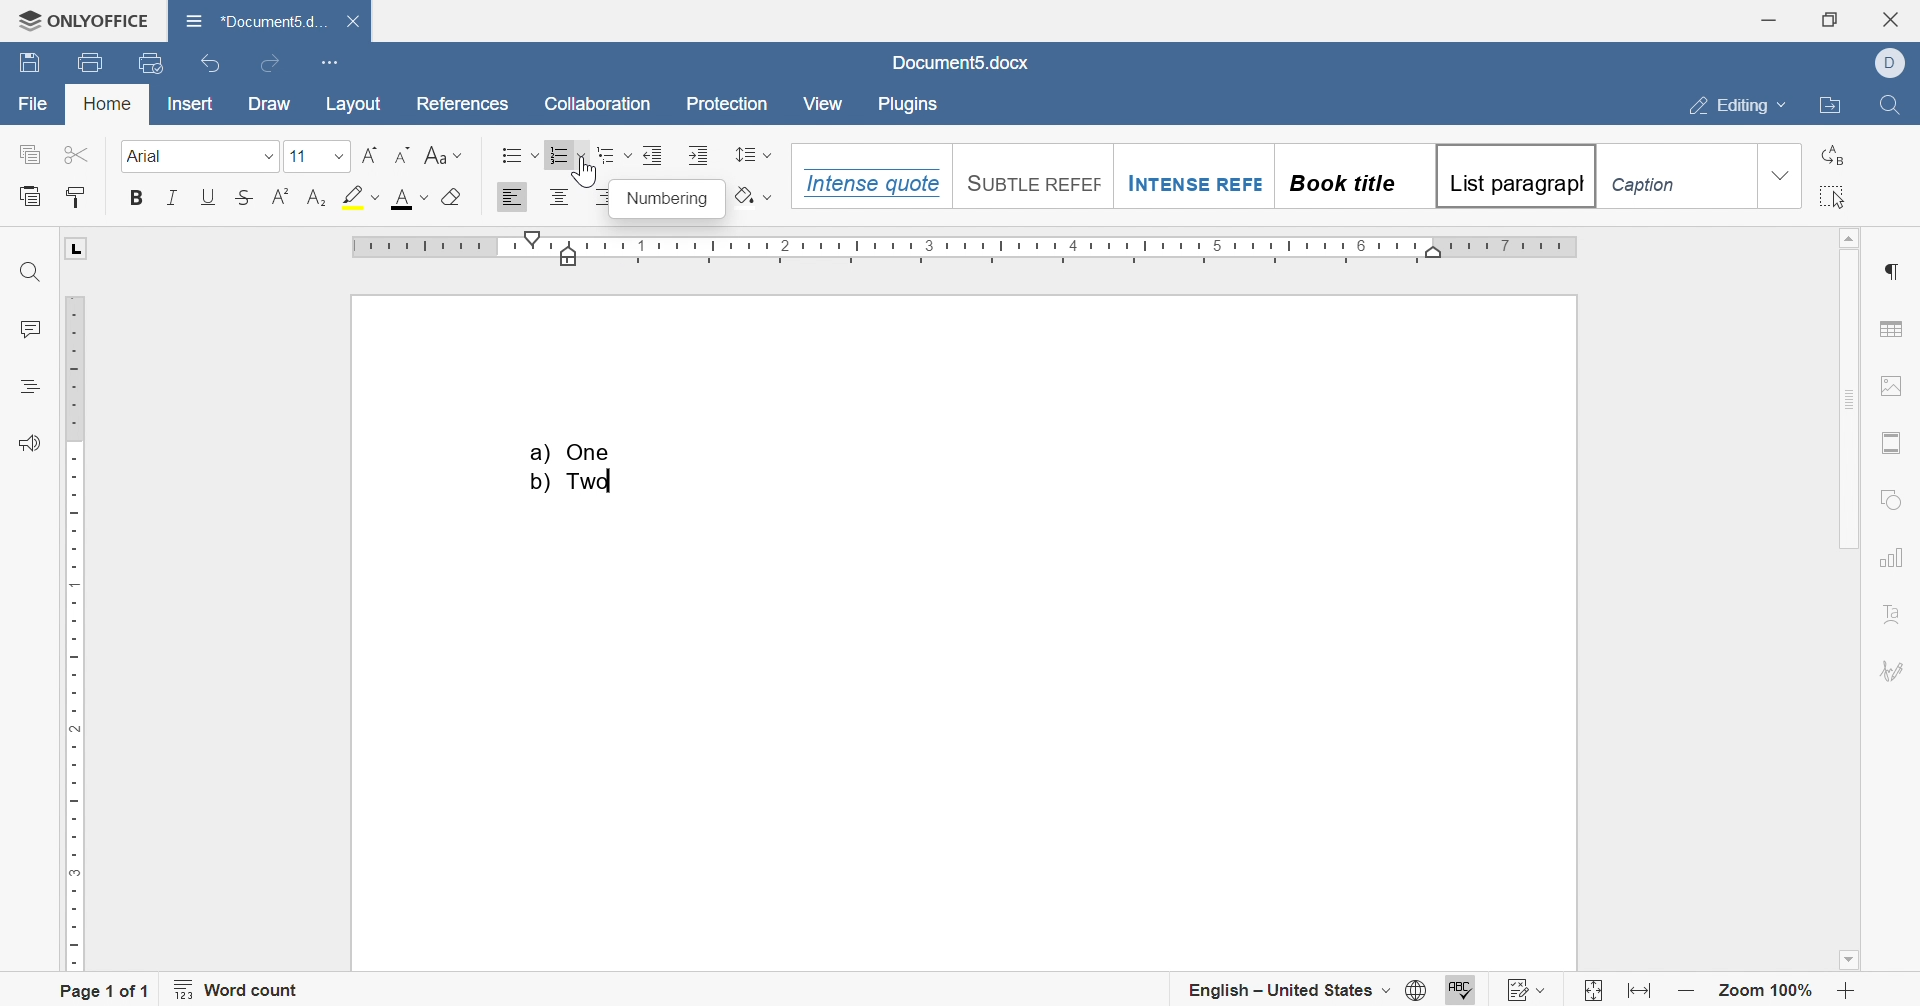  I want to click on font color, so click(412, 198).